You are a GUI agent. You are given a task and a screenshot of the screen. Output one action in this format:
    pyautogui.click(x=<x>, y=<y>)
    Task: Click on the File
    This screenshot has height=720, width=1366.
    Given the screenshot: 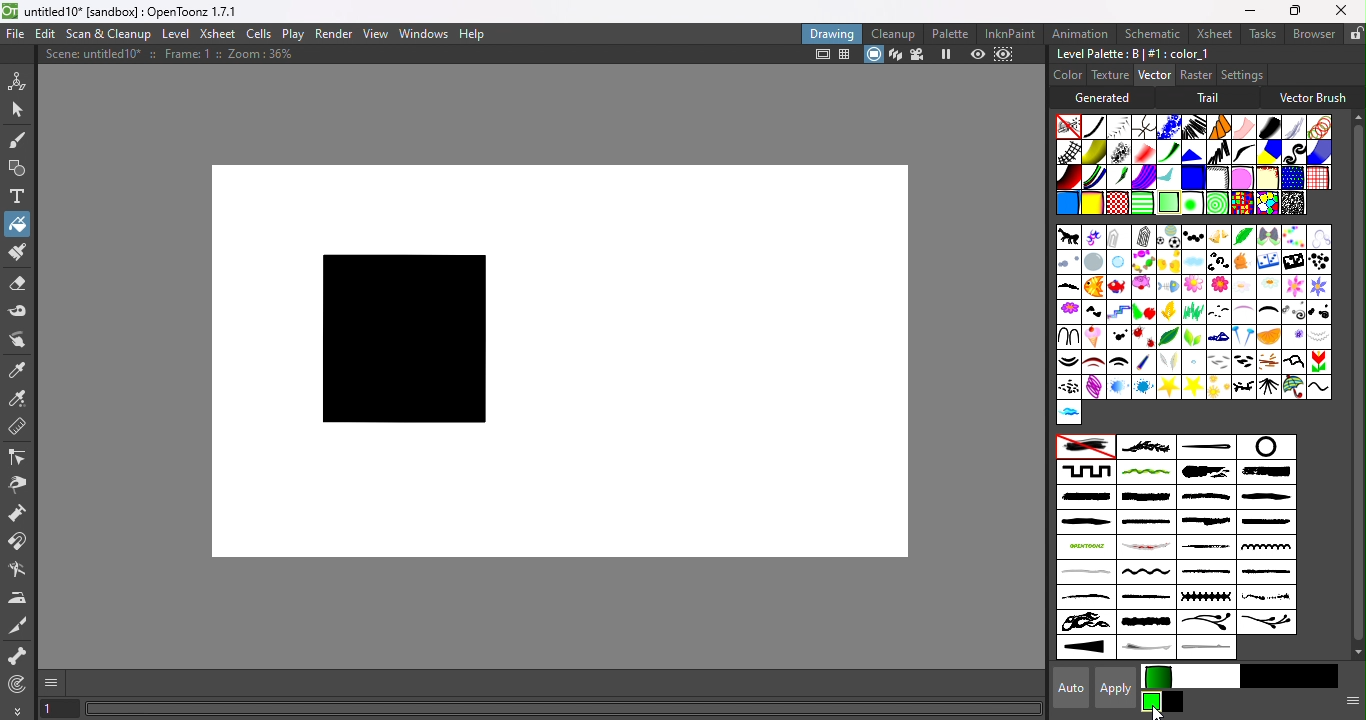 What is the action you would take?
    pyautogui.click(x=16, y=35)
    